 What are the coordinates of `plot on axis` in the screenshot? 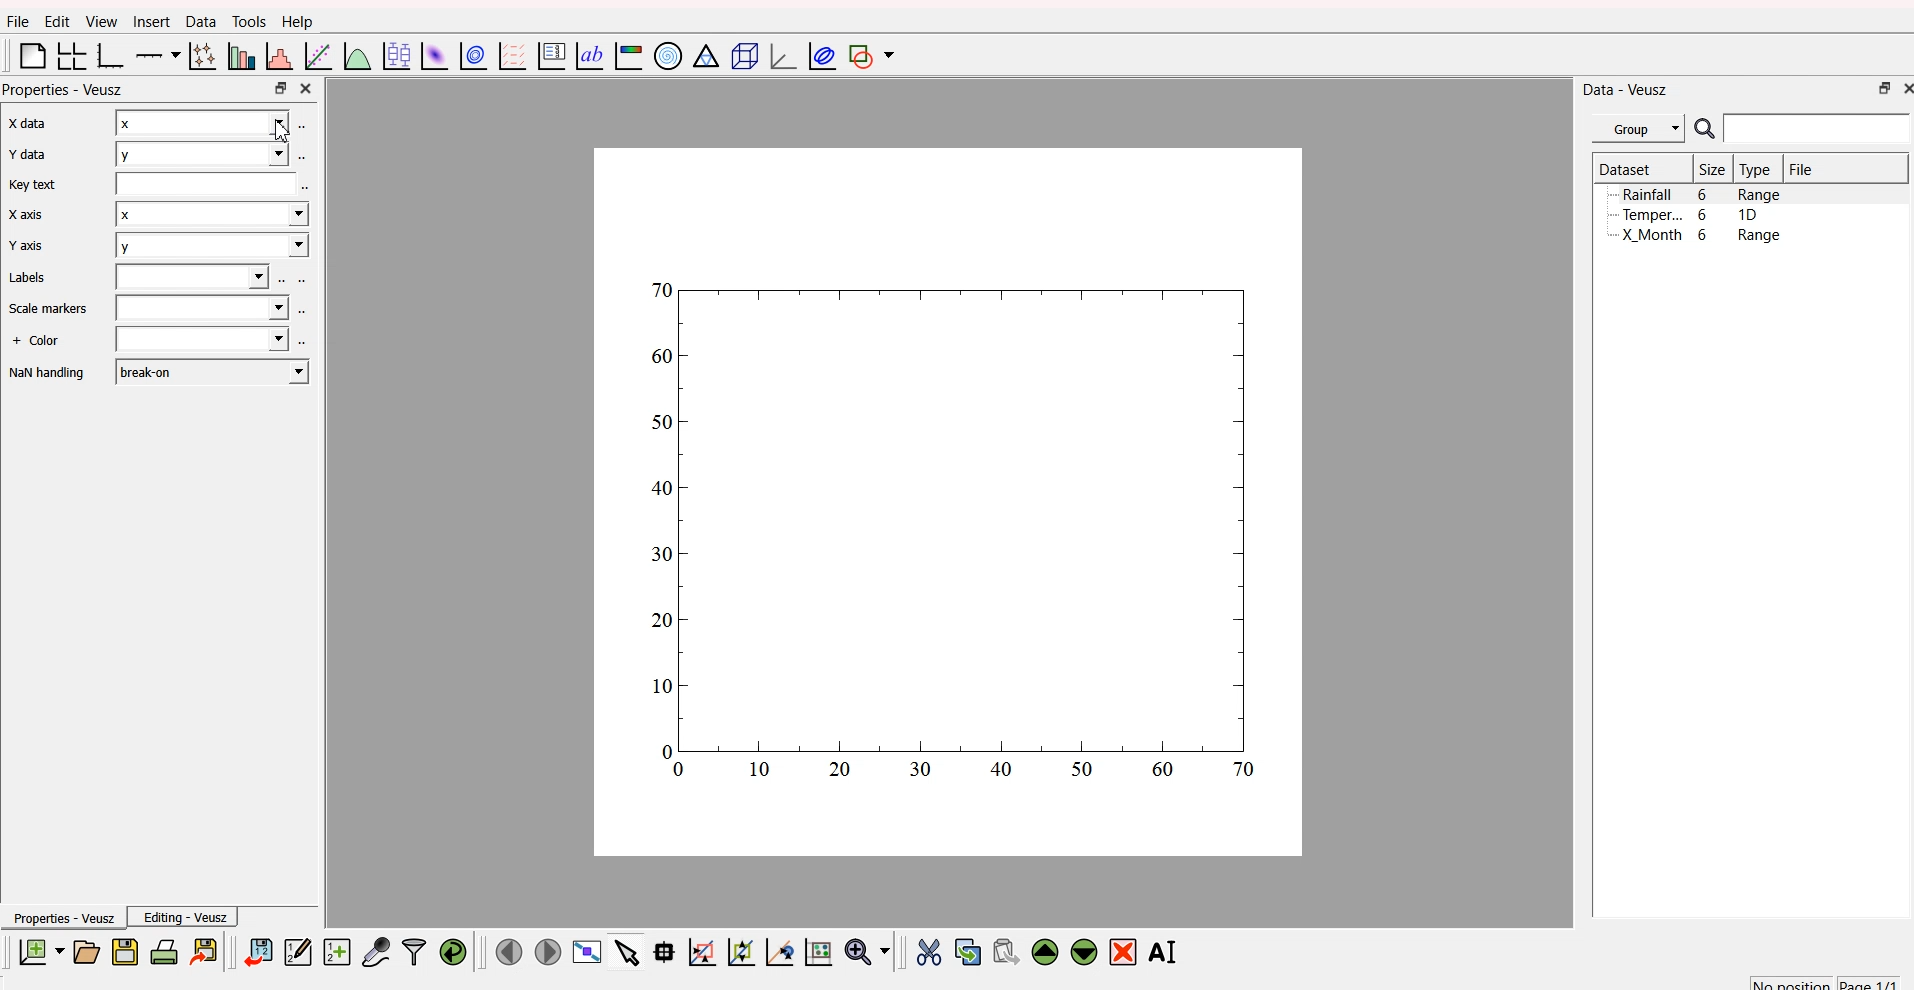 It's located at (159, 54).